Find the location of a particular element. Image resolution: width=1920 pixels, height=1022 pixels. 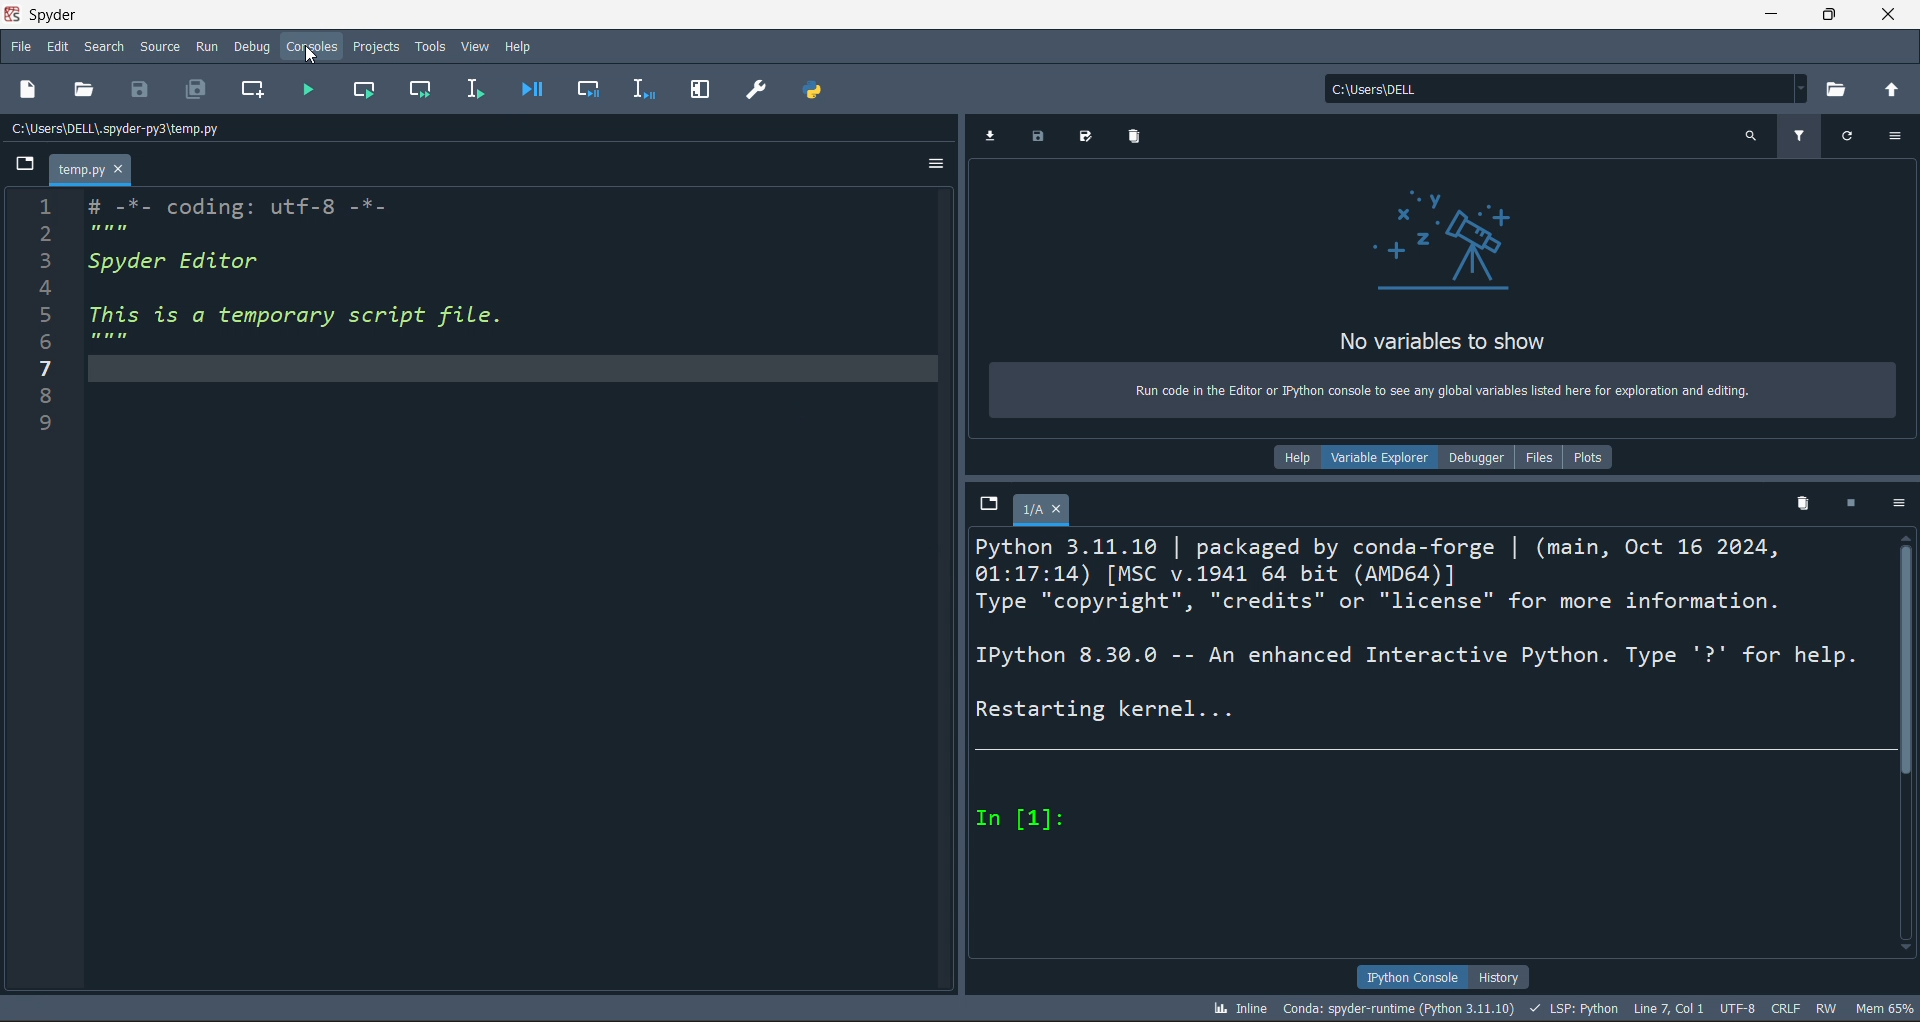

run is located at coordinates (207, 48).